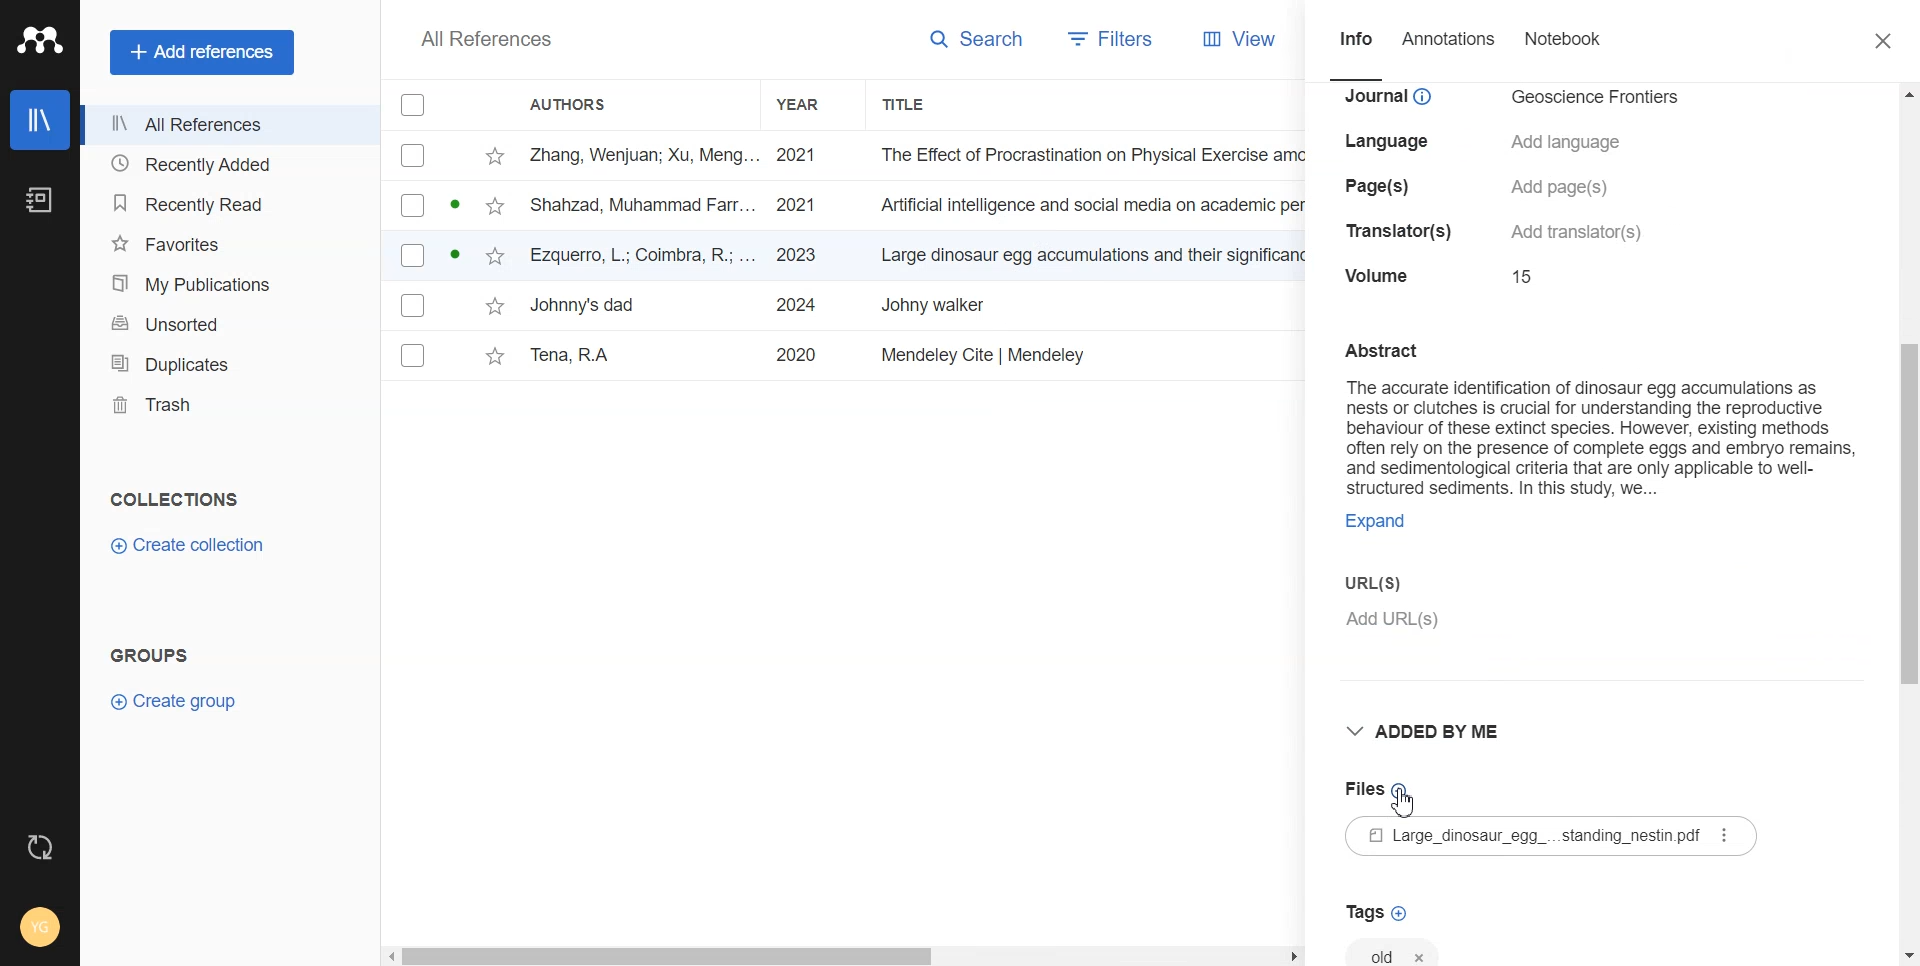  What do you see at coordinates (1379, 187) in the screenshot?
I see `details` at bounding box center [1379, 187].